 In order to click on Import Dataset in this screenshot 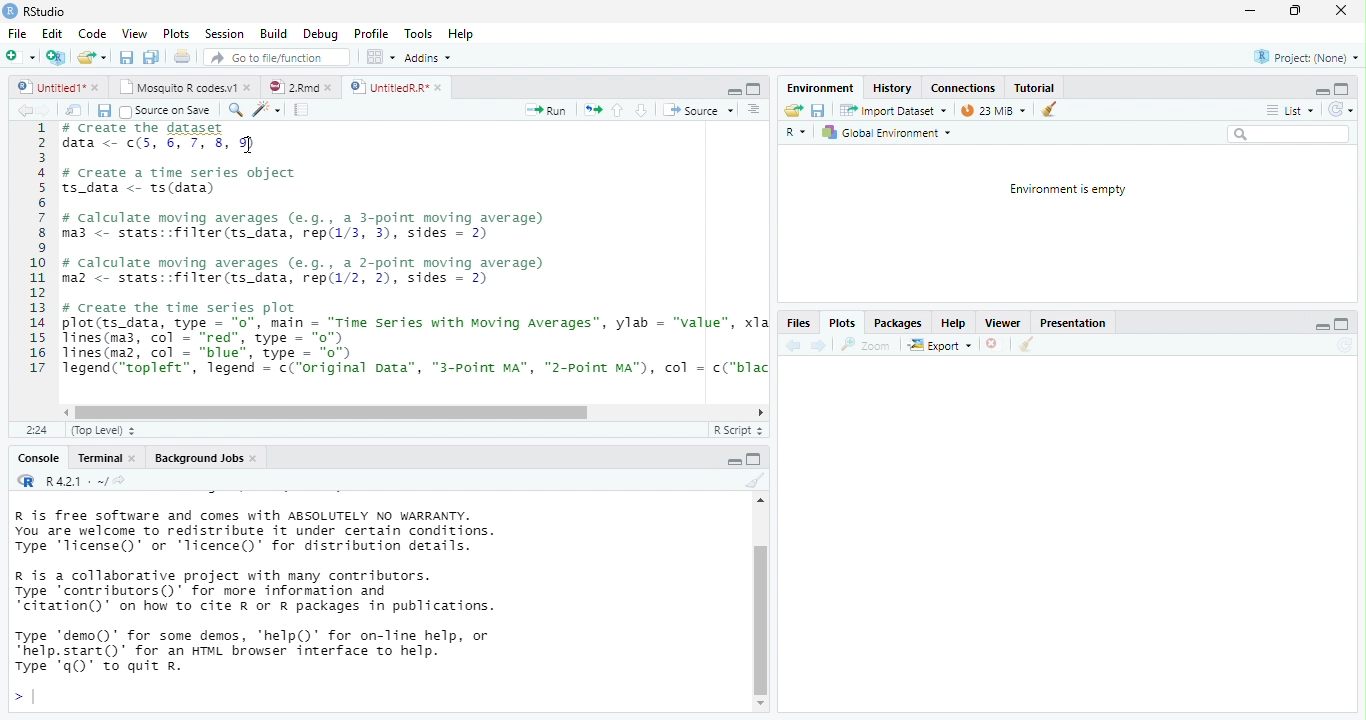, I will do `click(895, 110)`.